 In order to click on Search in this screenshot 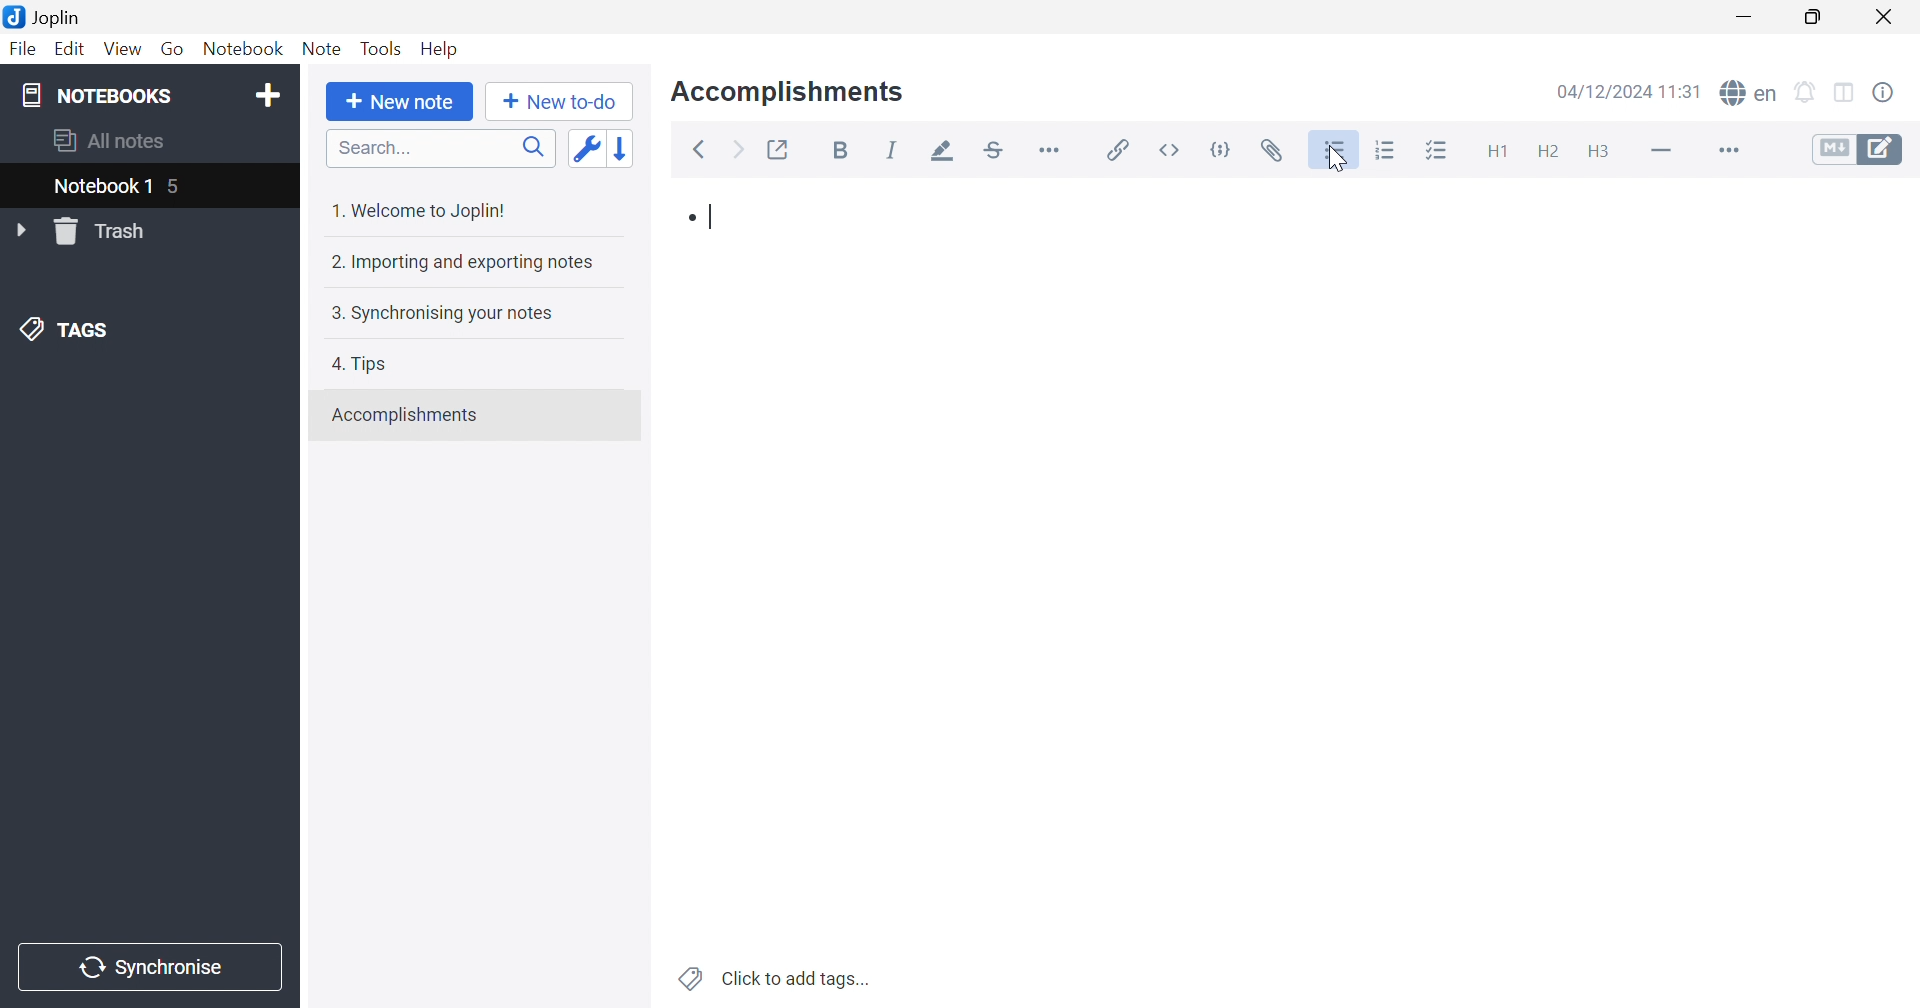, I will do `click(441, 148)`.